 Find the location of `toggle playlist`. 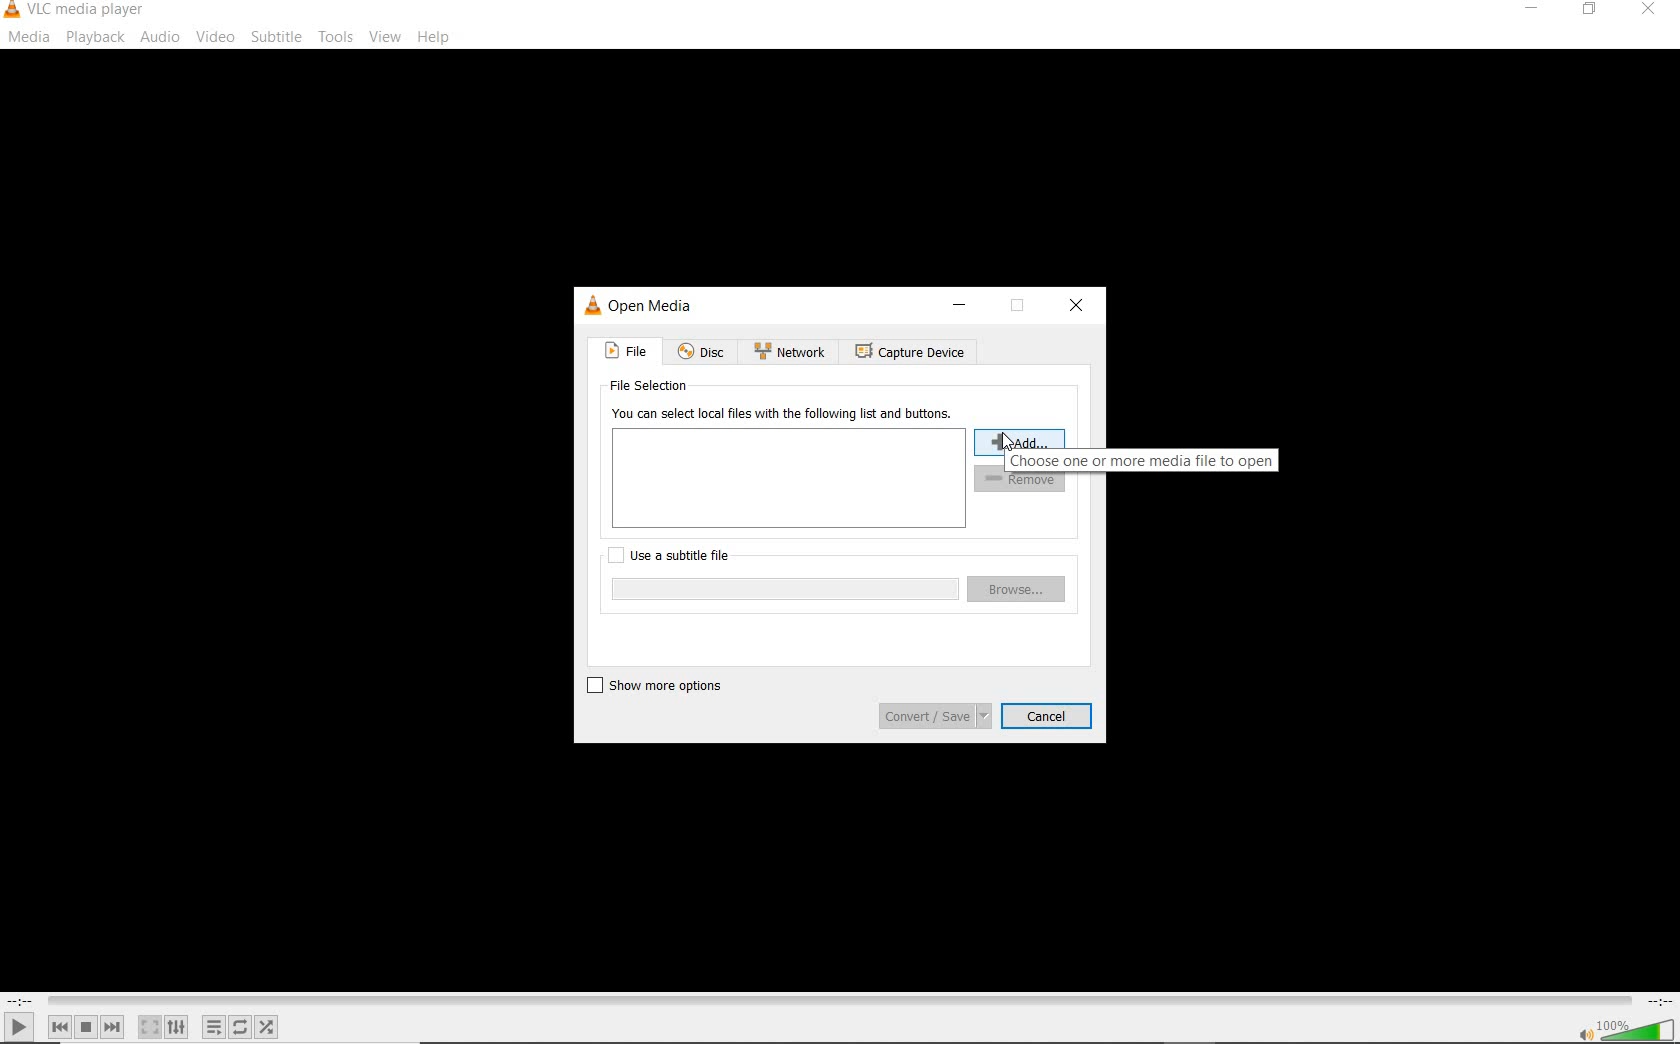

toggle playlist is located at coordinates (214, 1027).